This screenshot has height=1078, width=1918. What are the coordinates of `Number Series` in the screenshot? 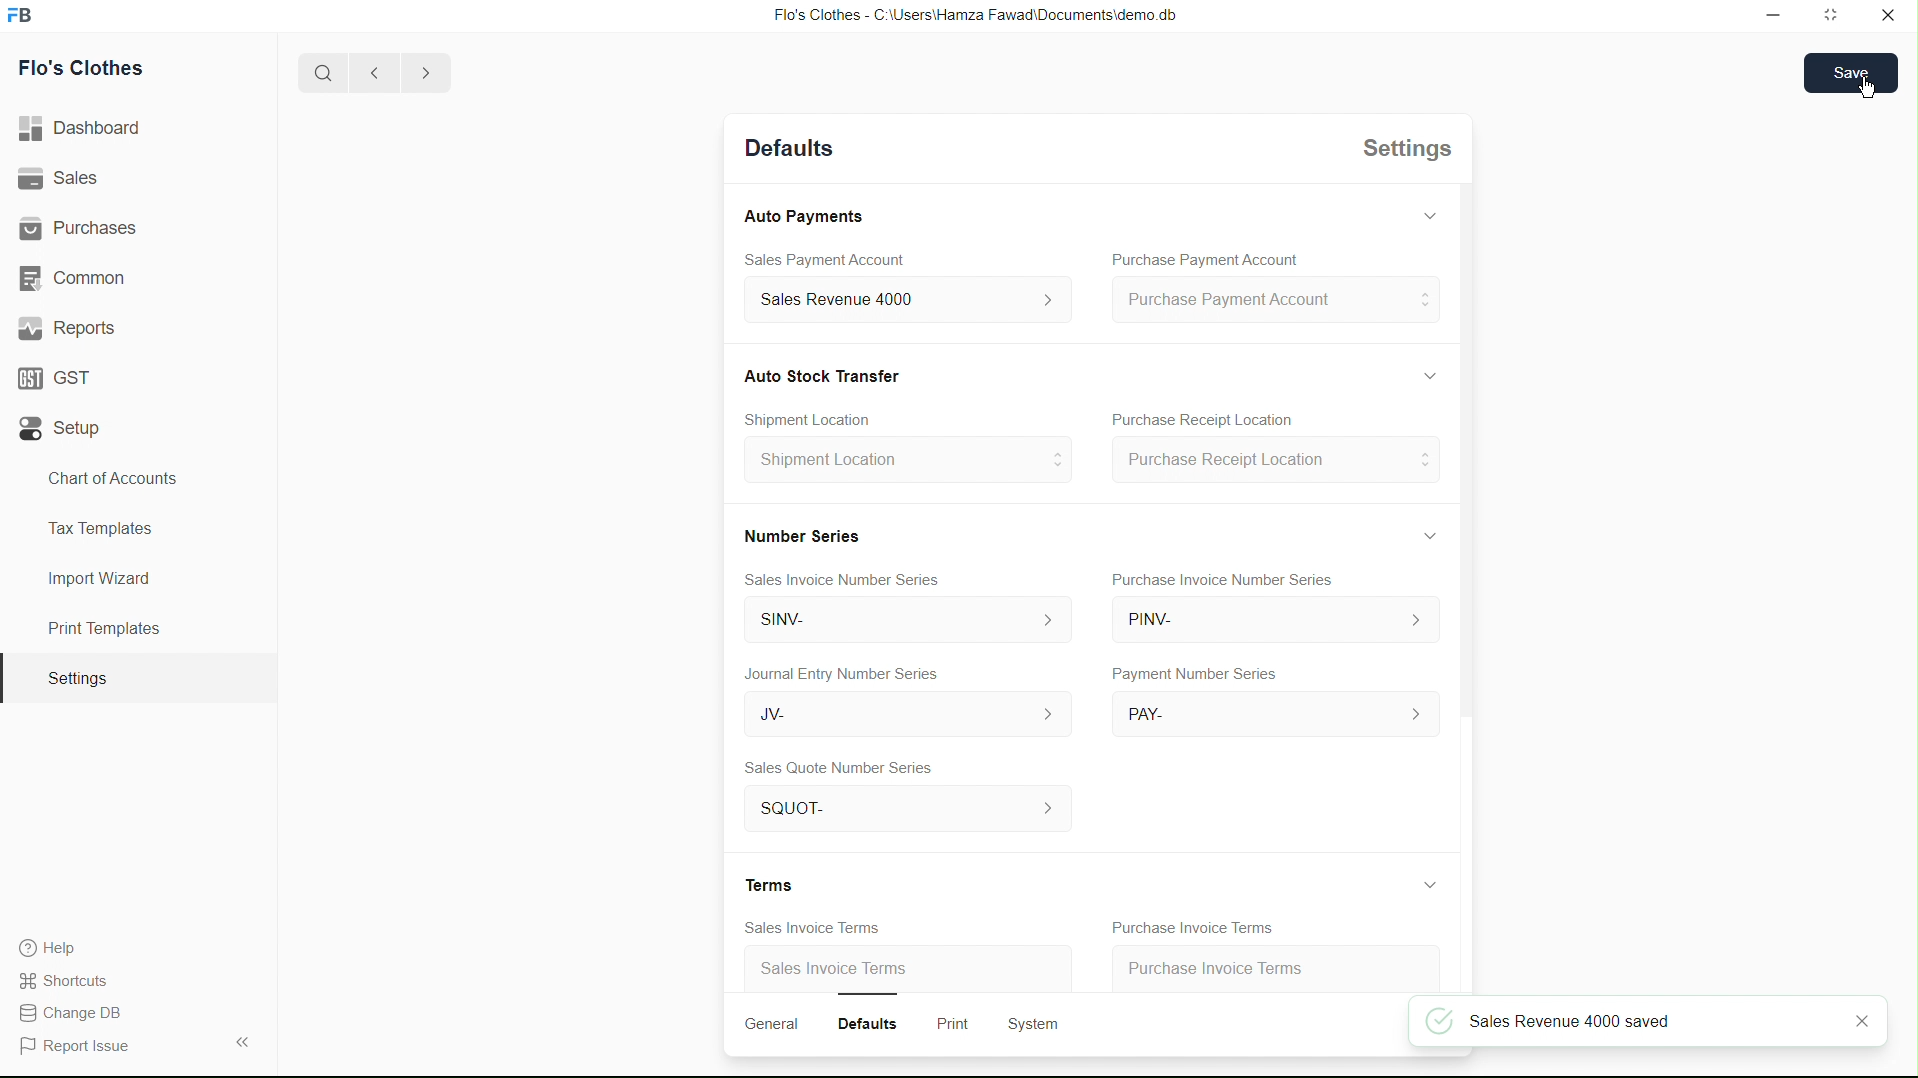 It's located at (810, 538).